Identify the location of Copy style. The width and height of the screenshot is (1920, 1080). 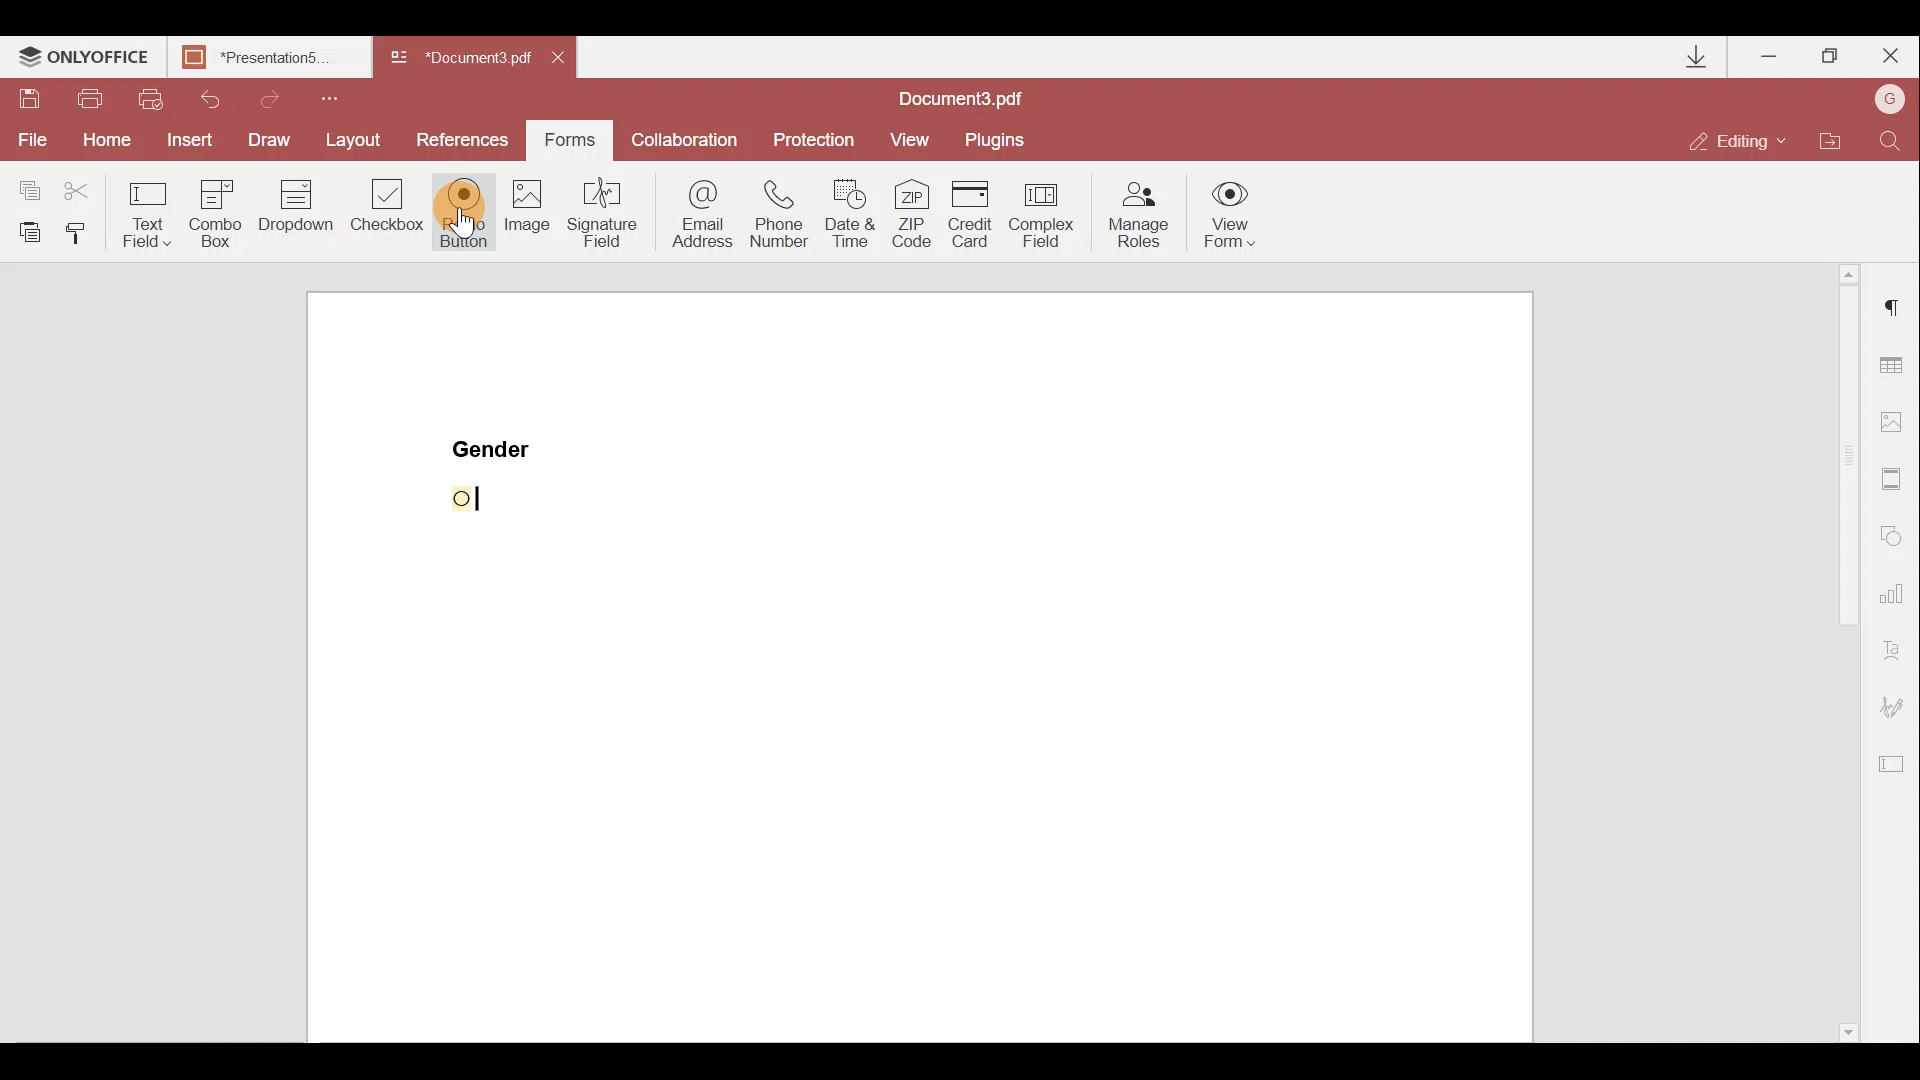
(84, 231).